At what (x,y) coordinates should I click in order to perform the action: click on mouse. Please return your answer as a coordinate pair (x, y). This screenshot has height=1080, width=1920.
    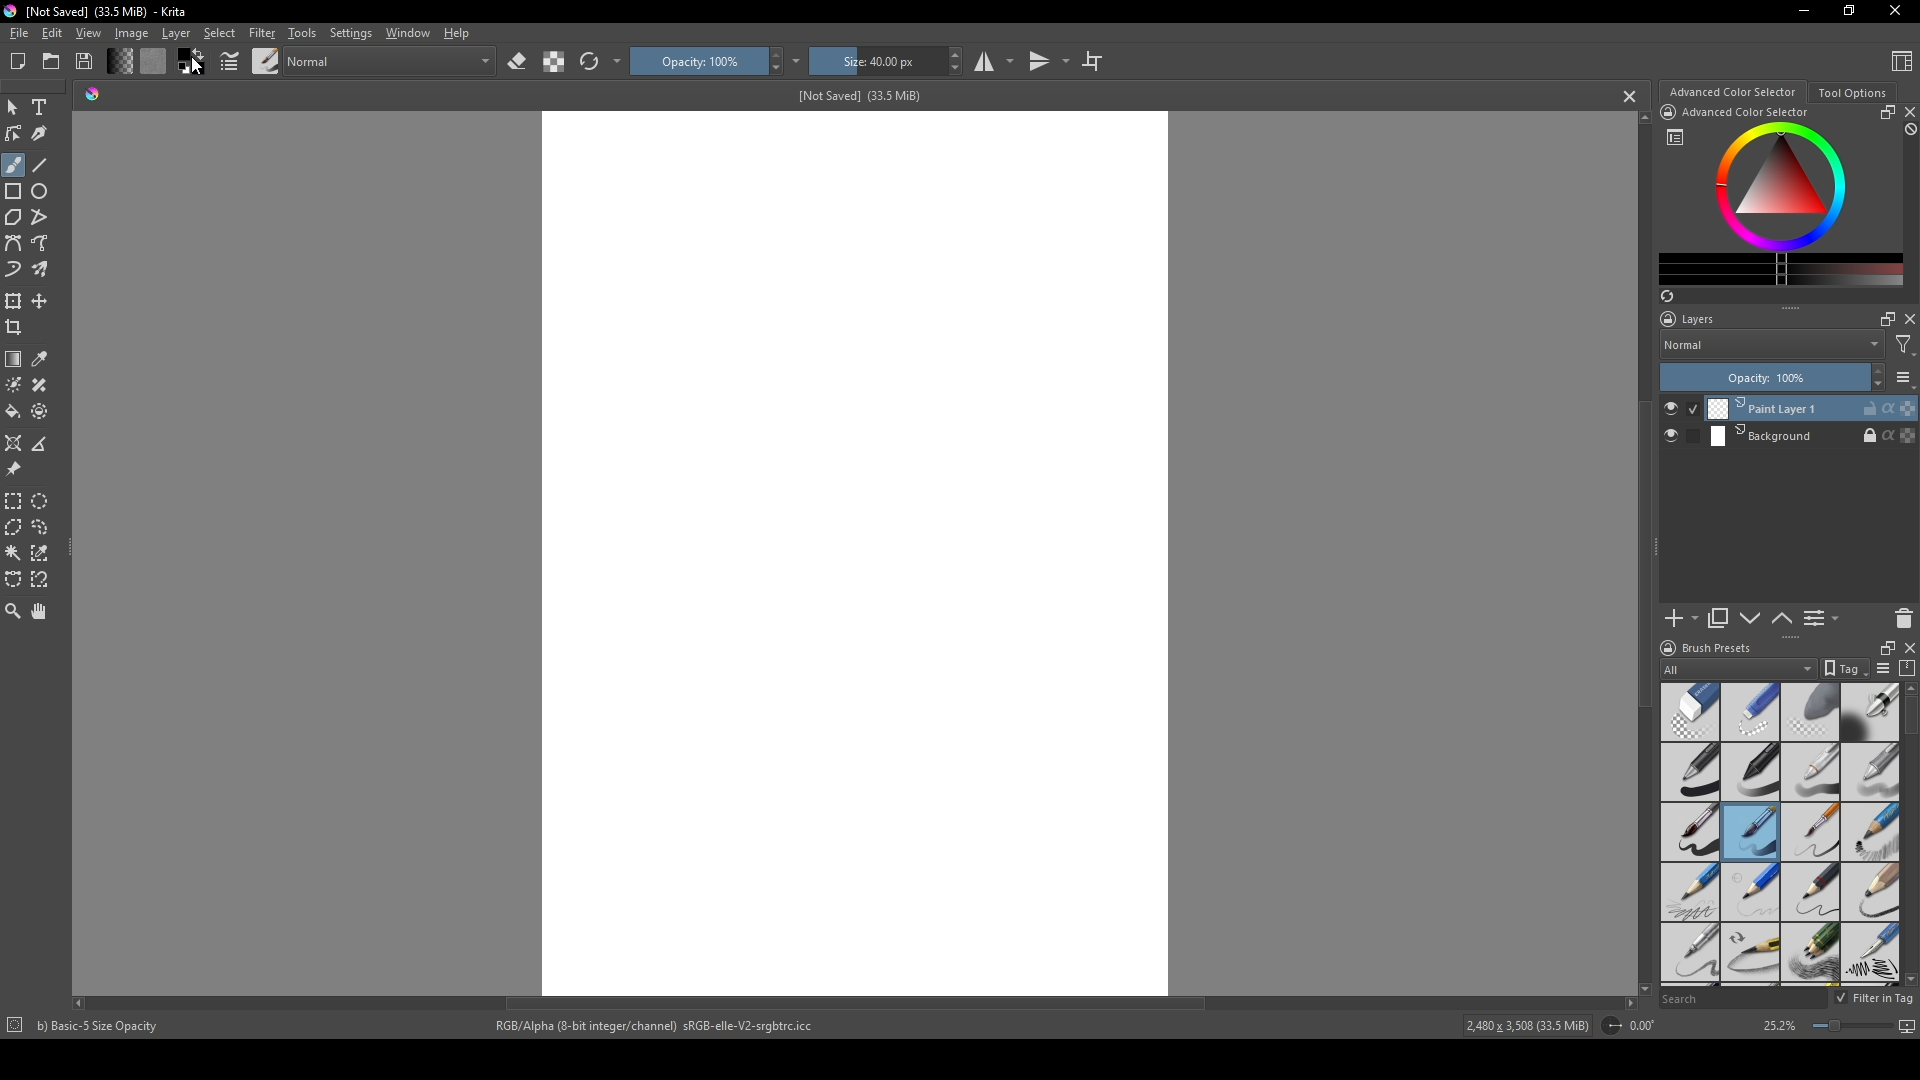
    Looking at the image, I should click on (12, 108).